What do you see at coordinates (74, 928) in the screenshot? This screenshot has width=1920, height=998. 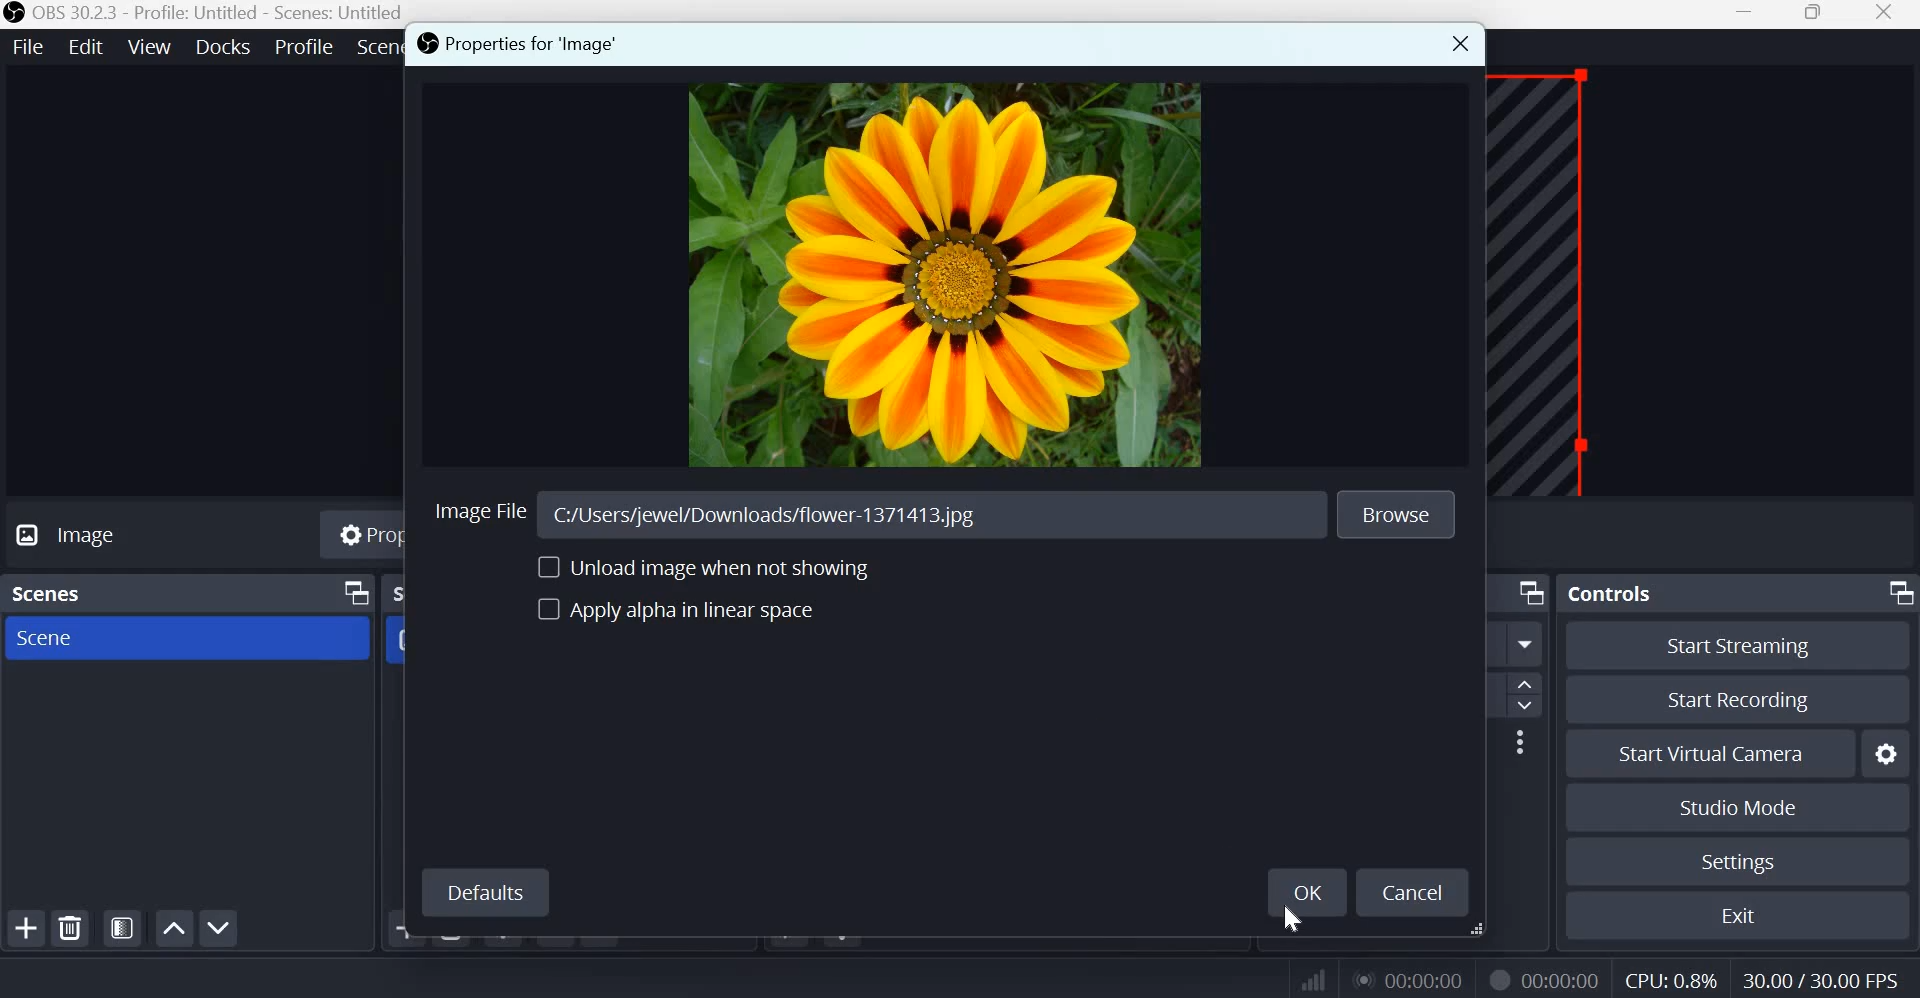 I see `Remove selected scene` at bounding box center [74, 928].